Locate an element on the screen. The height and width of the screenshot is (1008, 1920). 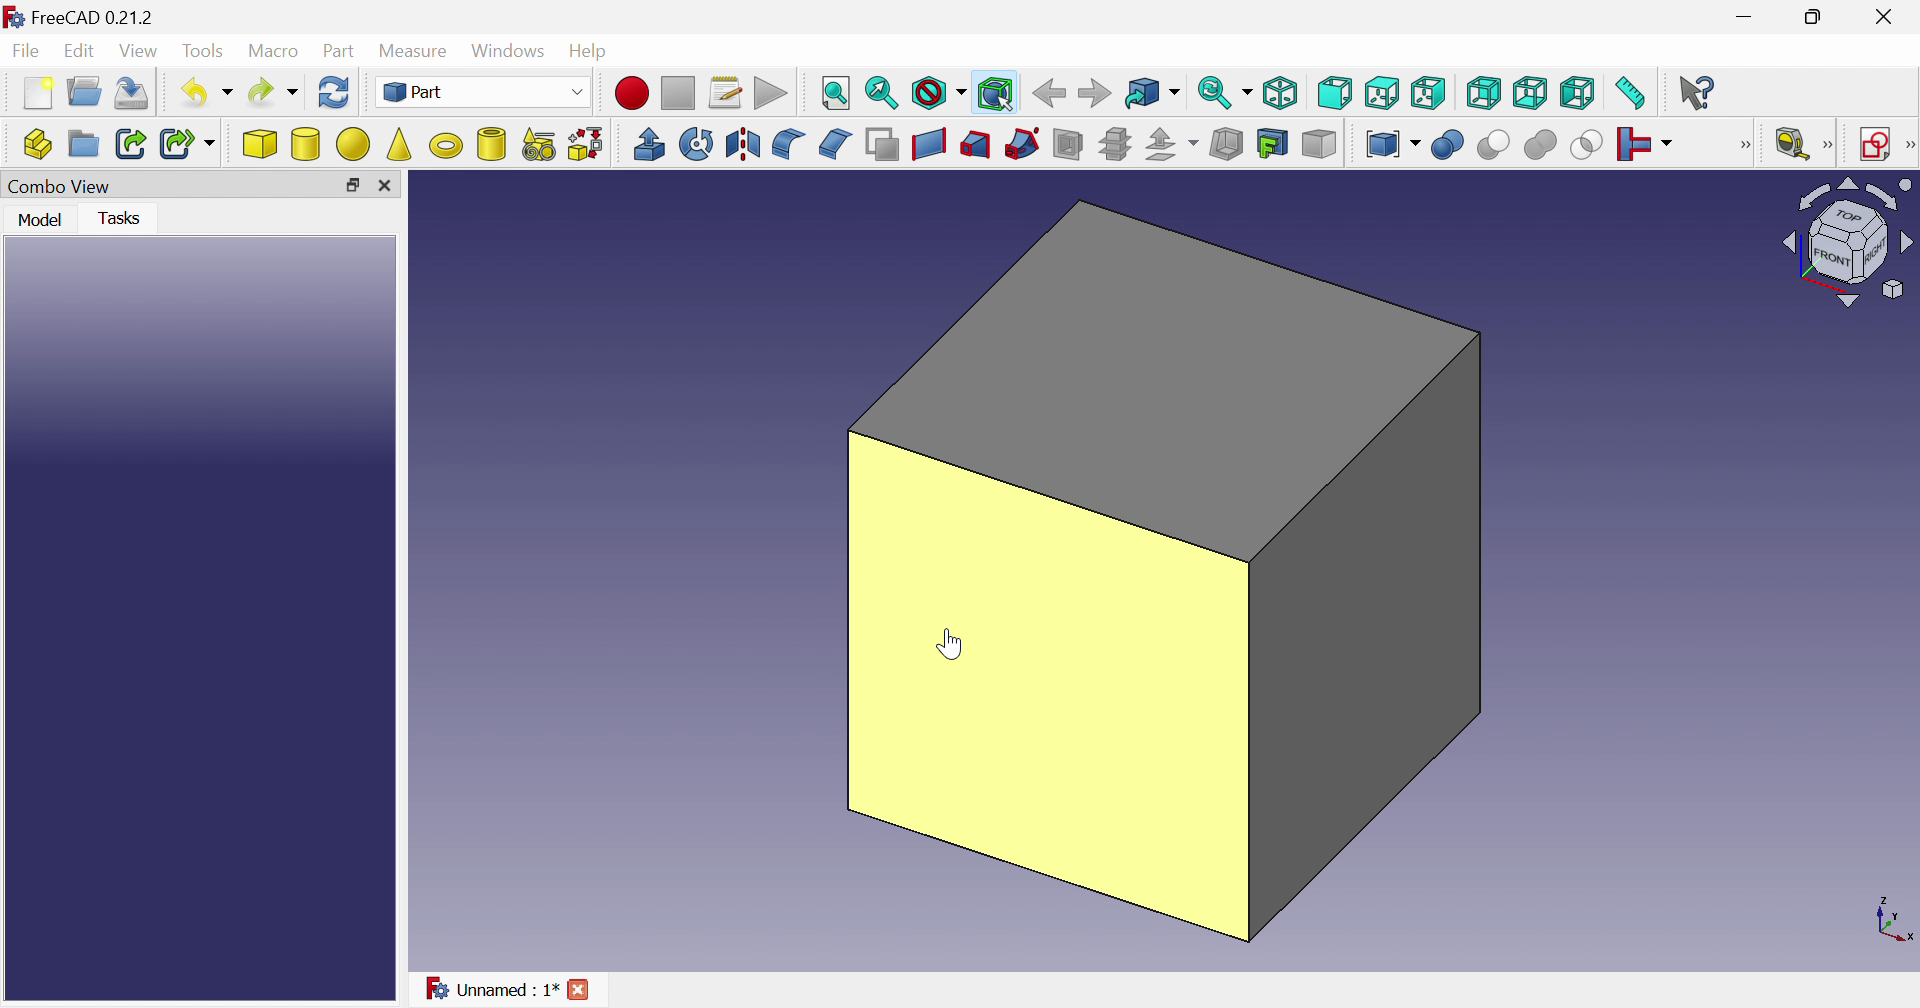
Isometric is located at coordinates (1284, 91).